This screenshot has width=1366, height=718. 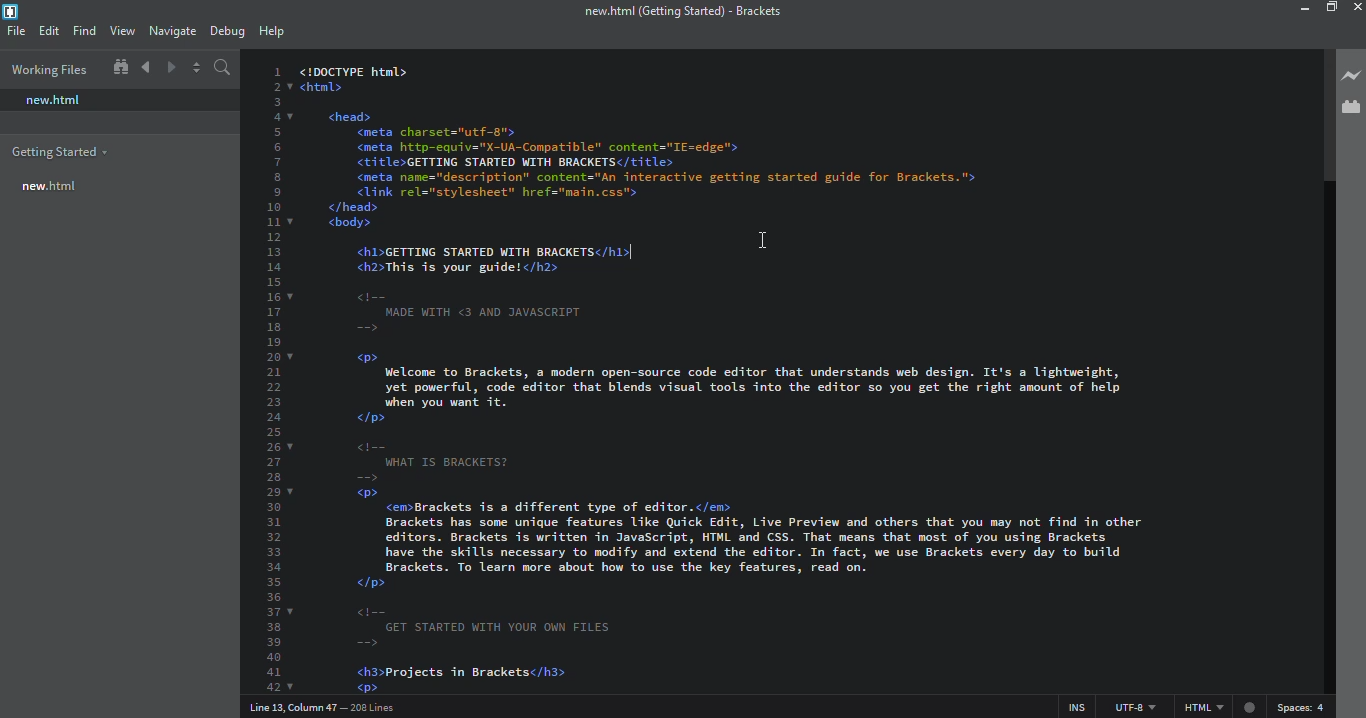 I want to click on edit, so click(x=49, y=30).